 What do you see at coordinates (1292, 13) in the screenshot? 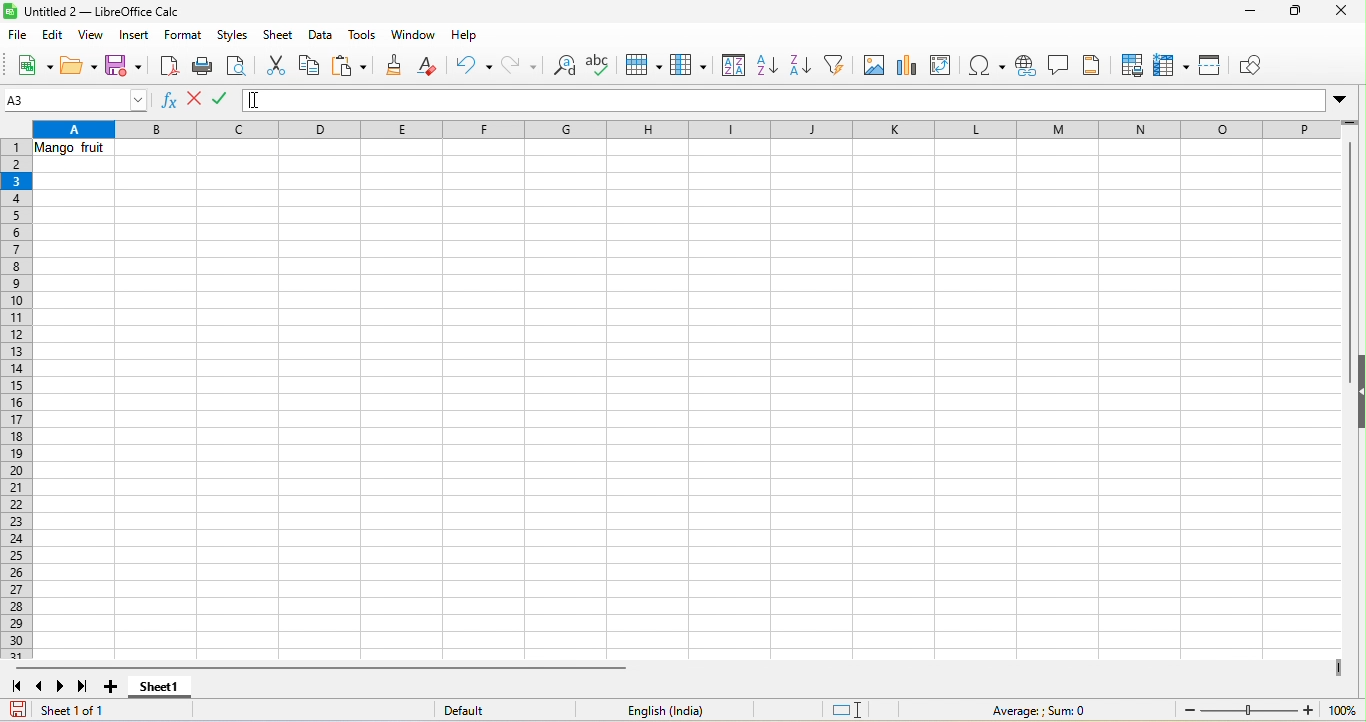
I see `maximize` at bounding box center [1292, 13].